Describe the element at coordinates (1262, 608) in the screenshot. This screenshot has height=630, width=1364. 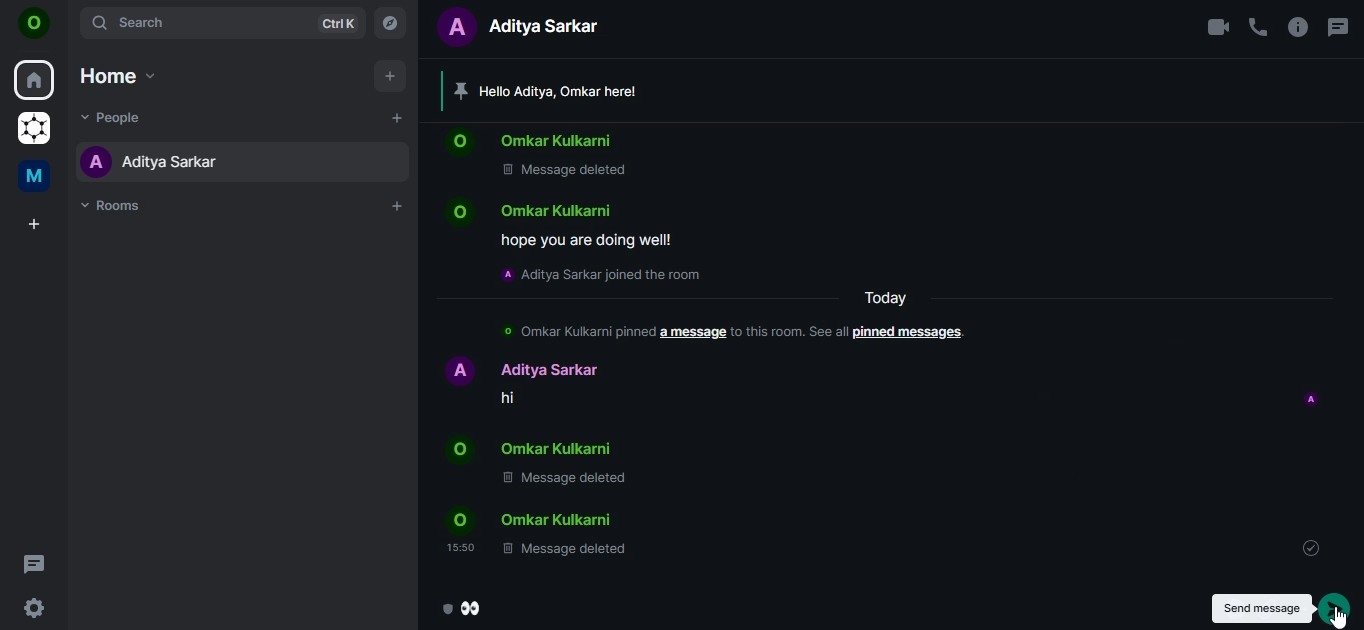
I see `send message` at that location.